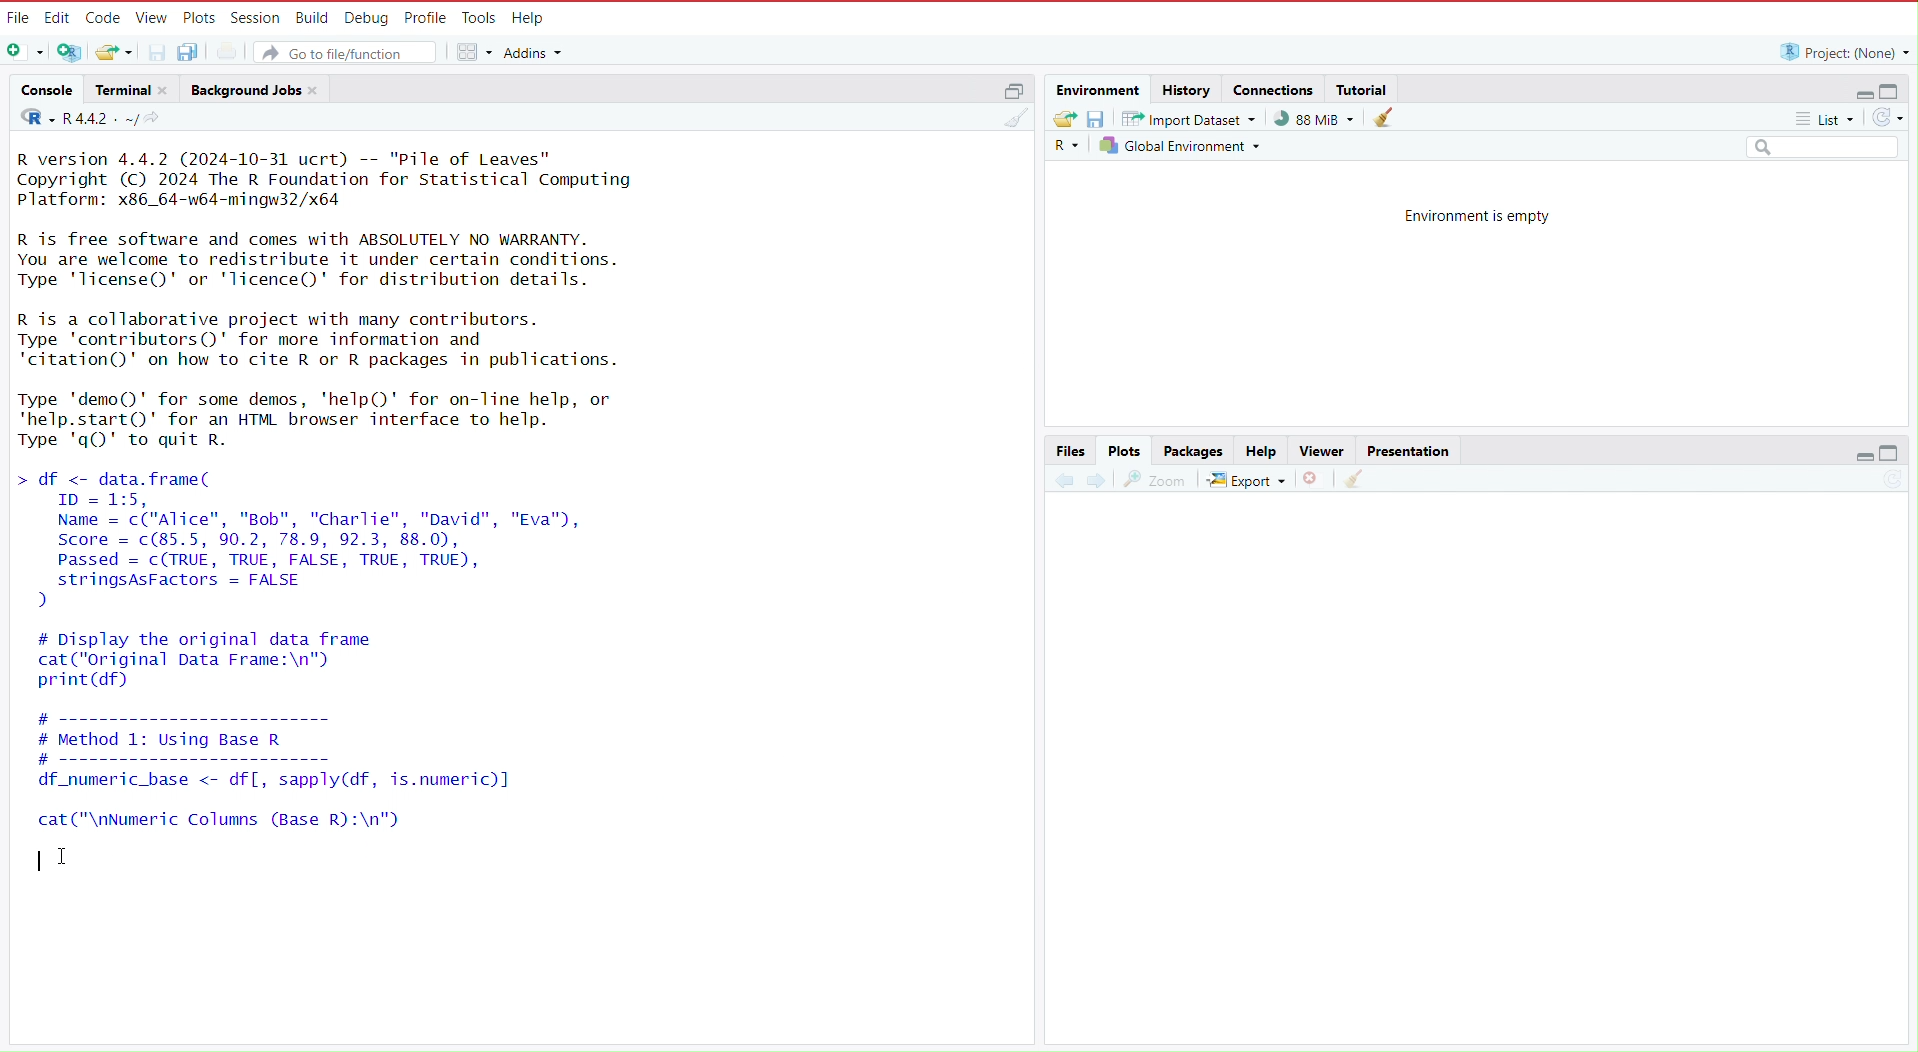  I want to click on Environment is empty, so click(1476, 219).